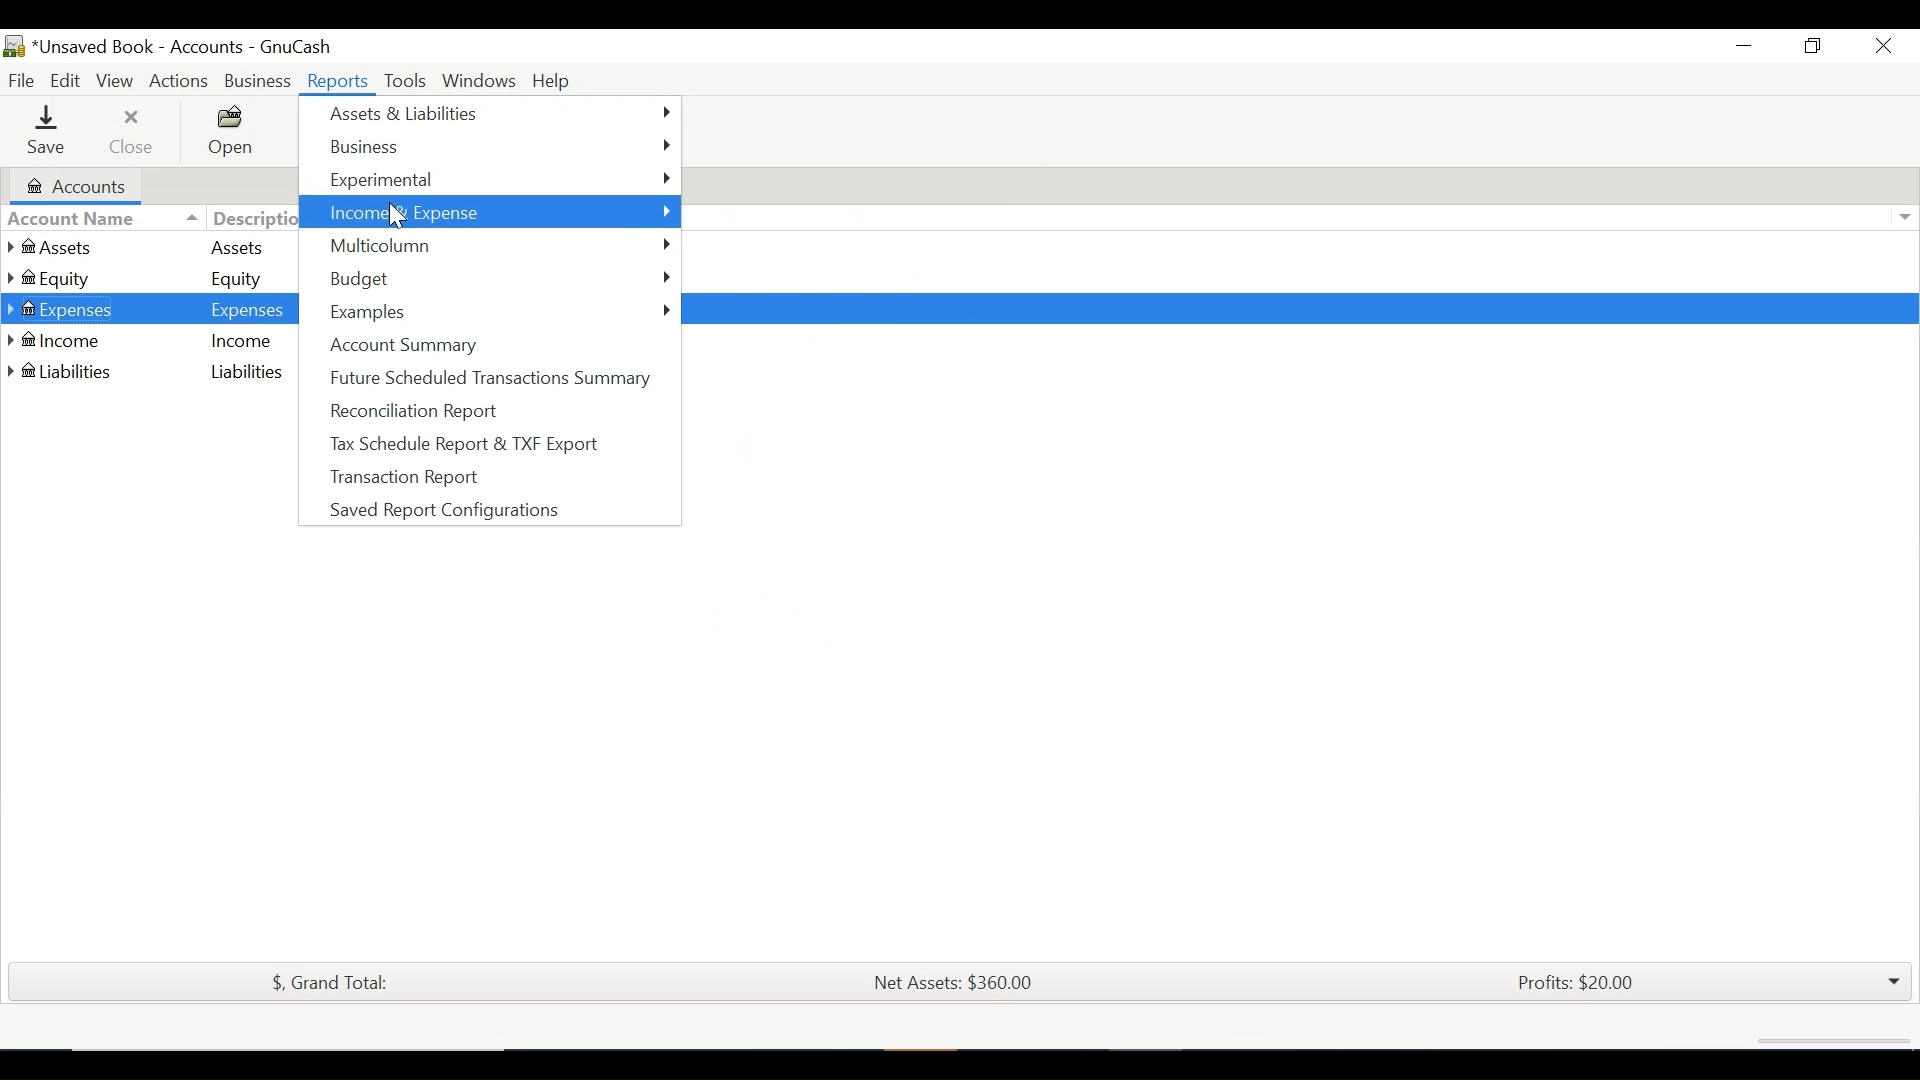 The width and height of the screenshot is (1920, 1080). Describe the element at coordinates (494, 113) in the screenshot. I see `Assets & Liabilities` at that location.